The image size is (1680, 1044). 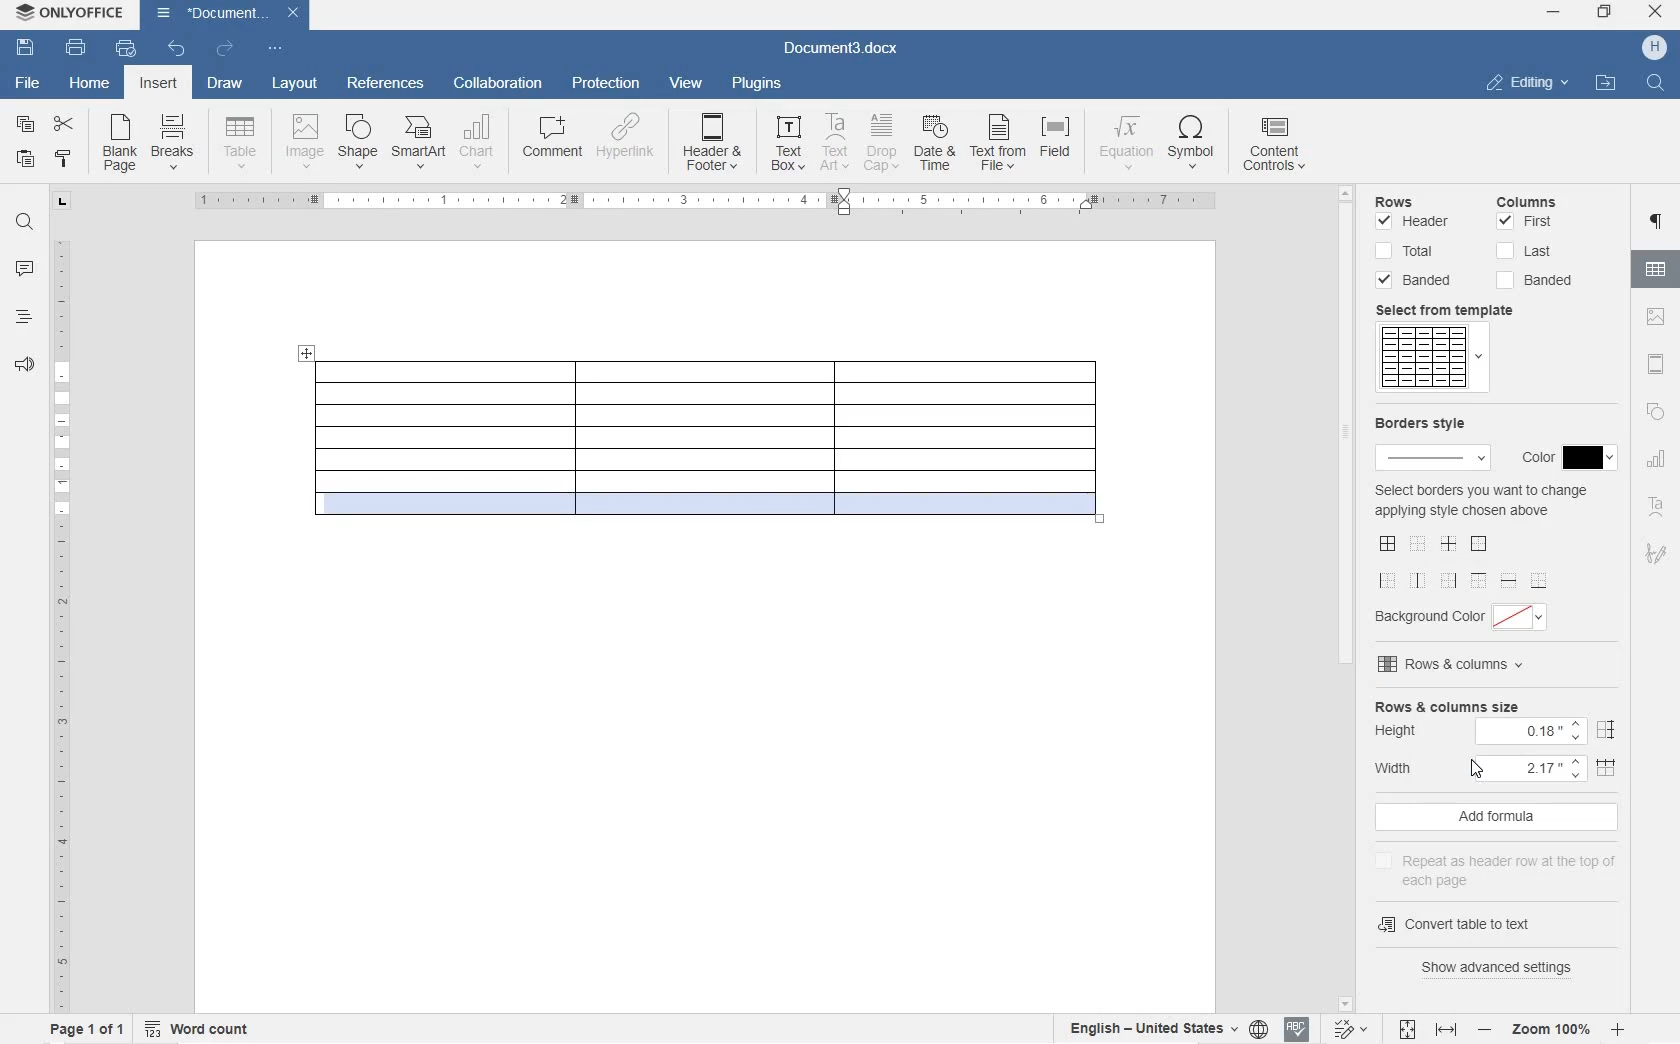 What do you see at coordinates (1500, 767) in the screenshot?
I see `Width` at bounding box center [1500, 767].